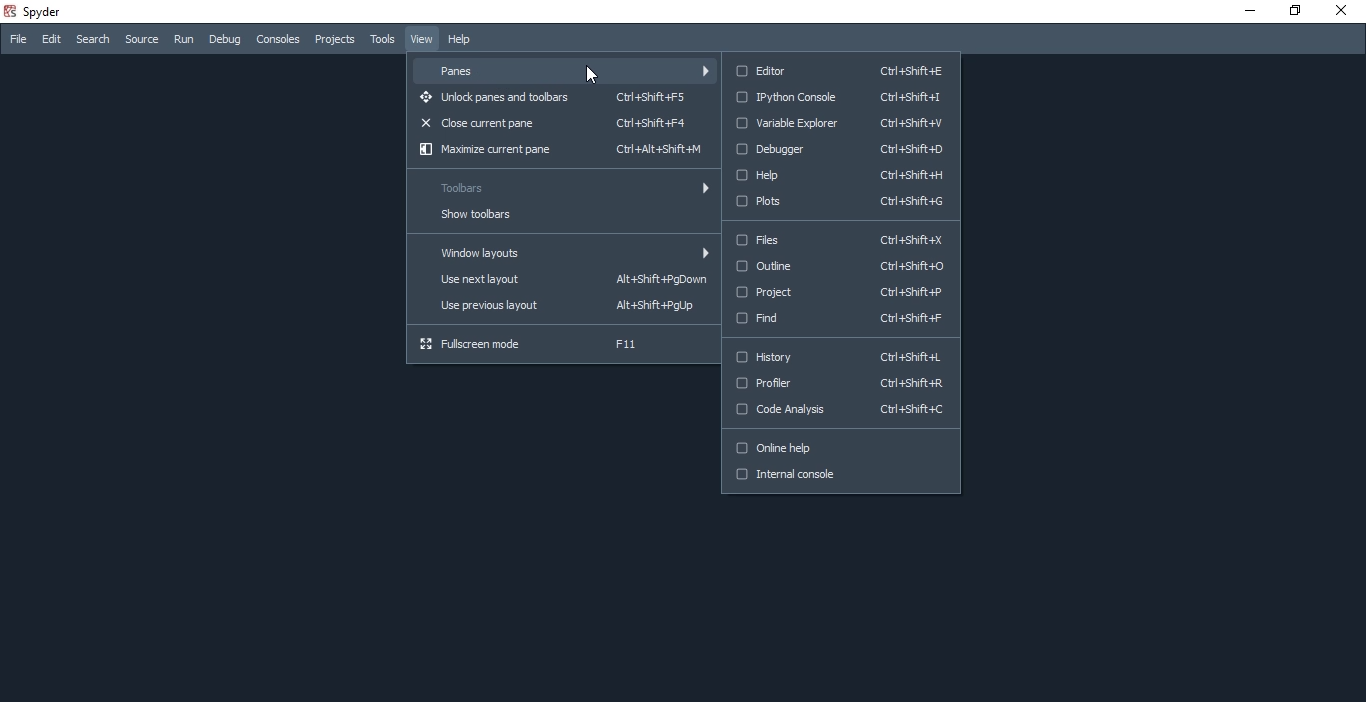  What do you see at coordinates (52, 41) in the screenshot?
I see `Edit` at bounding box center [52, 41].